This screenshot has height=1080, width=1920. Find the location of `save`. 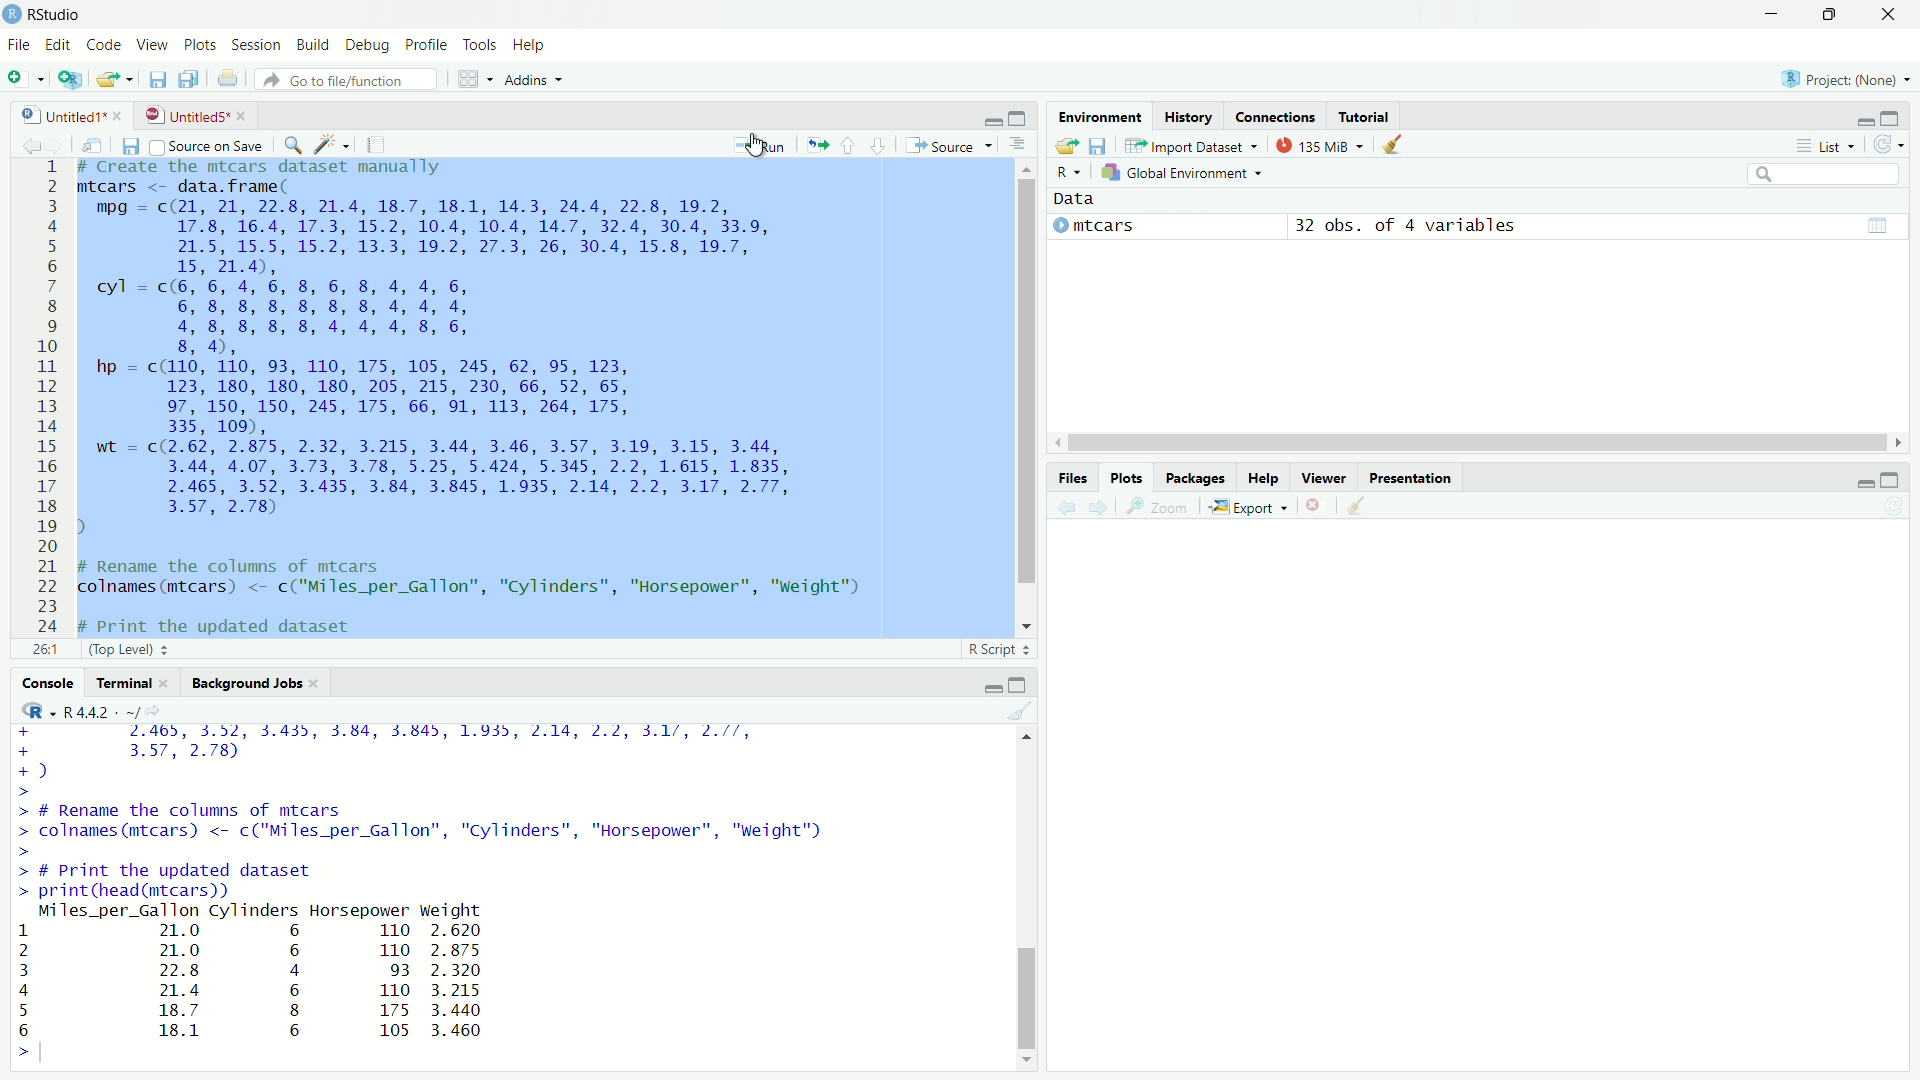

save is located at coordinates (1099, 147).